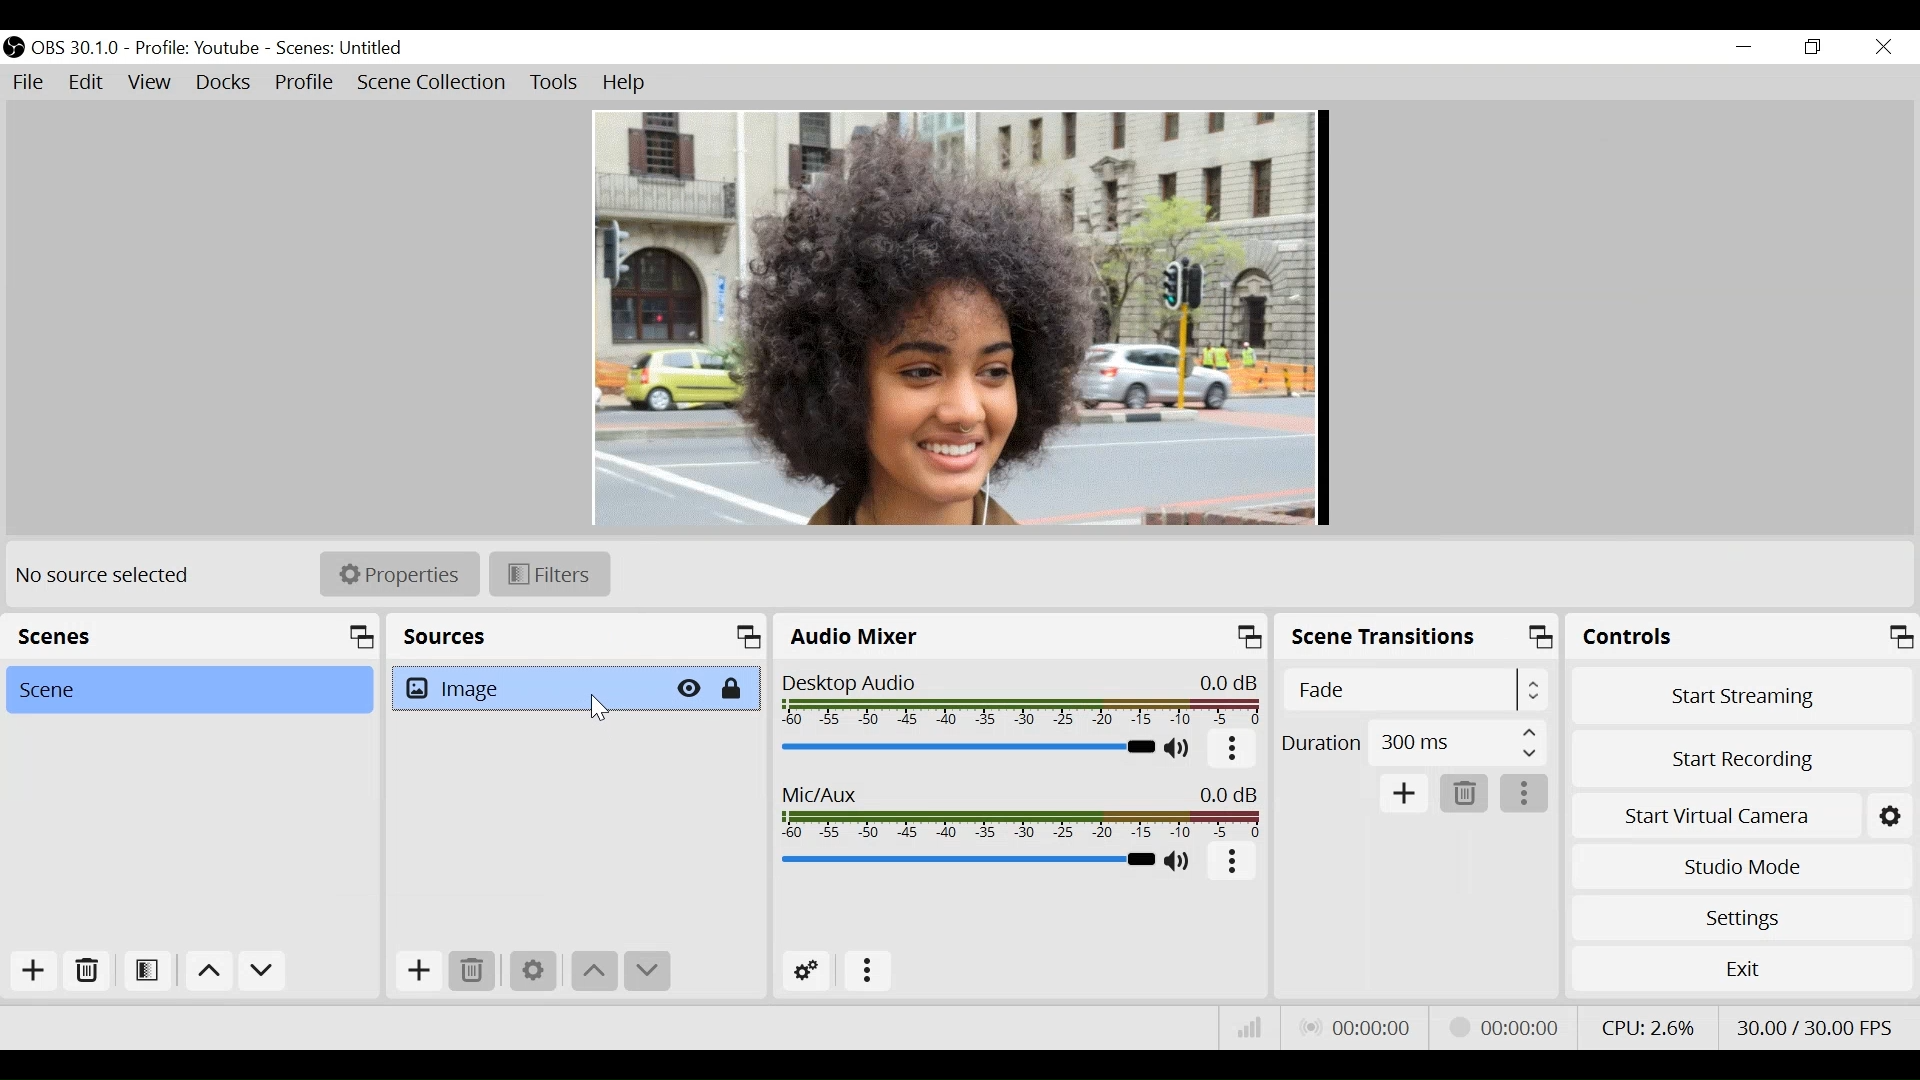 The image size is (1920, 1080). Describe the element at coordinates (223, 84) in the screenshot. I see `Docks` at that location.